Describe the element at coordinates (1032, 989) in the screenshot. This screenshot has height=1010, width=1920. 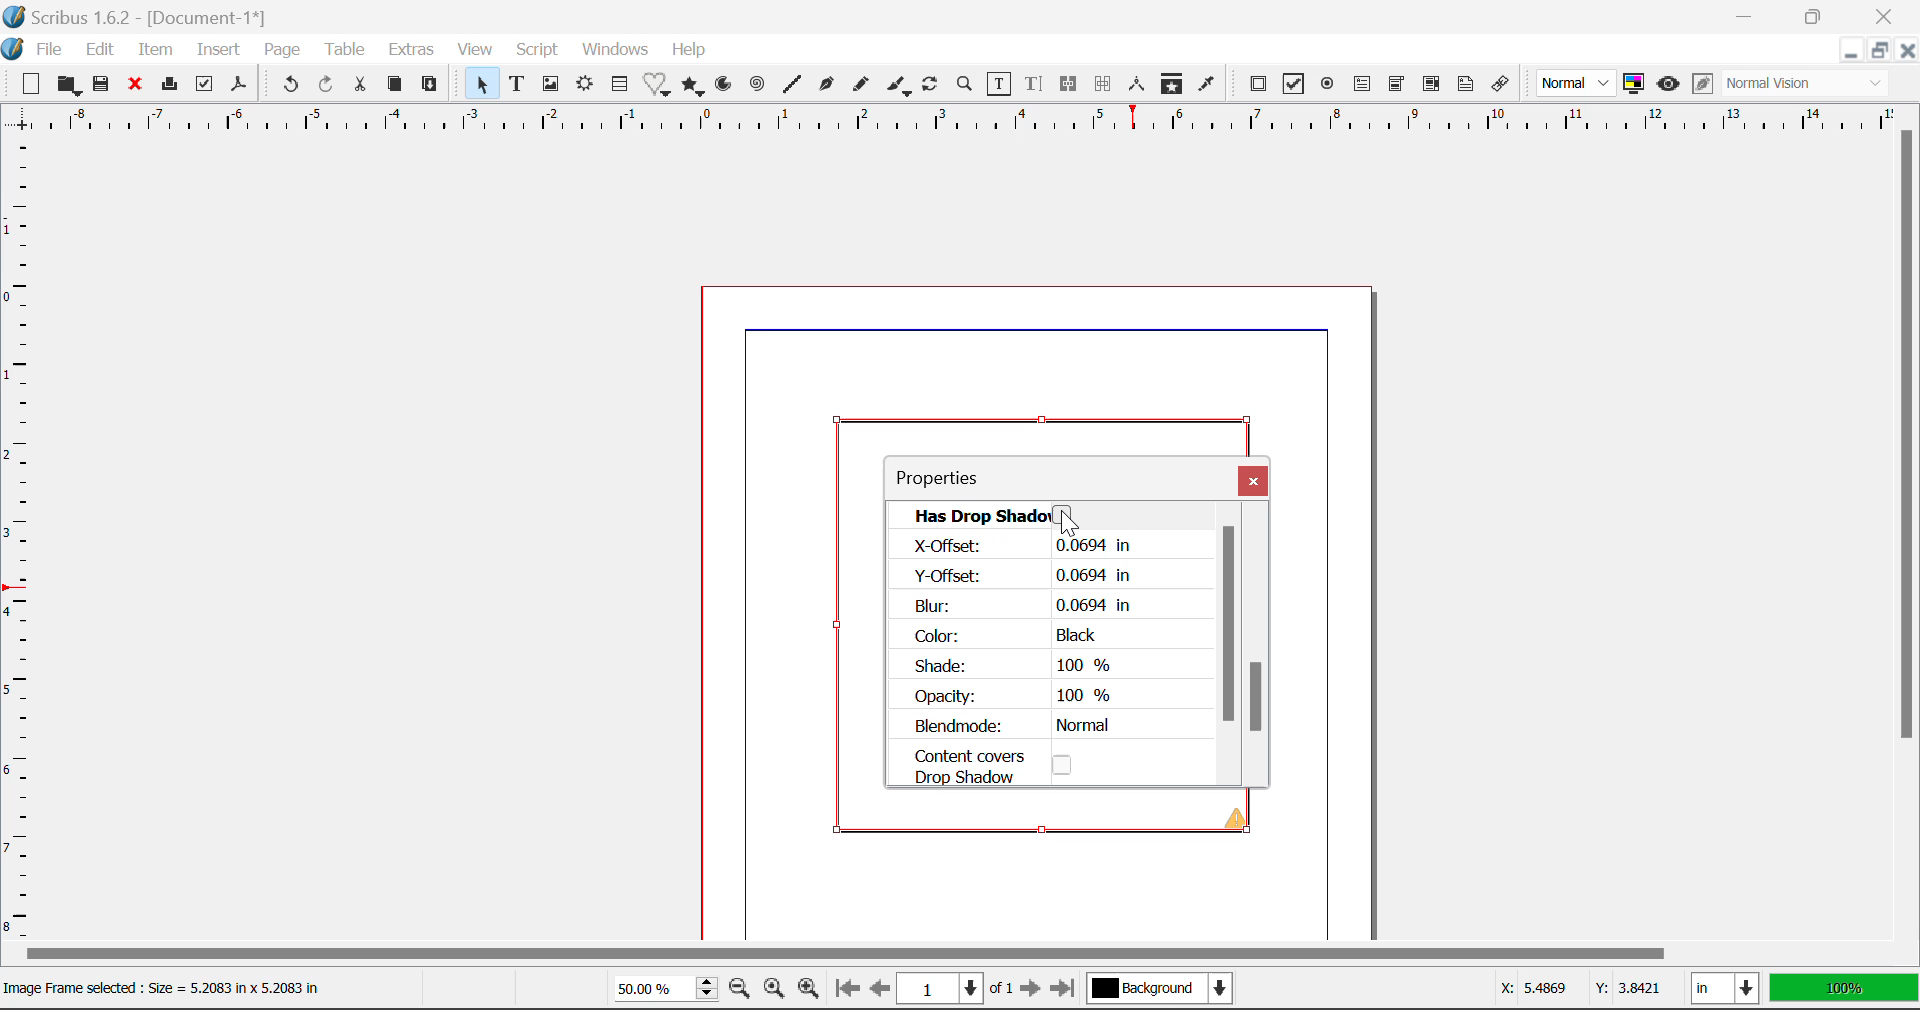
I see `Next page` at that location.